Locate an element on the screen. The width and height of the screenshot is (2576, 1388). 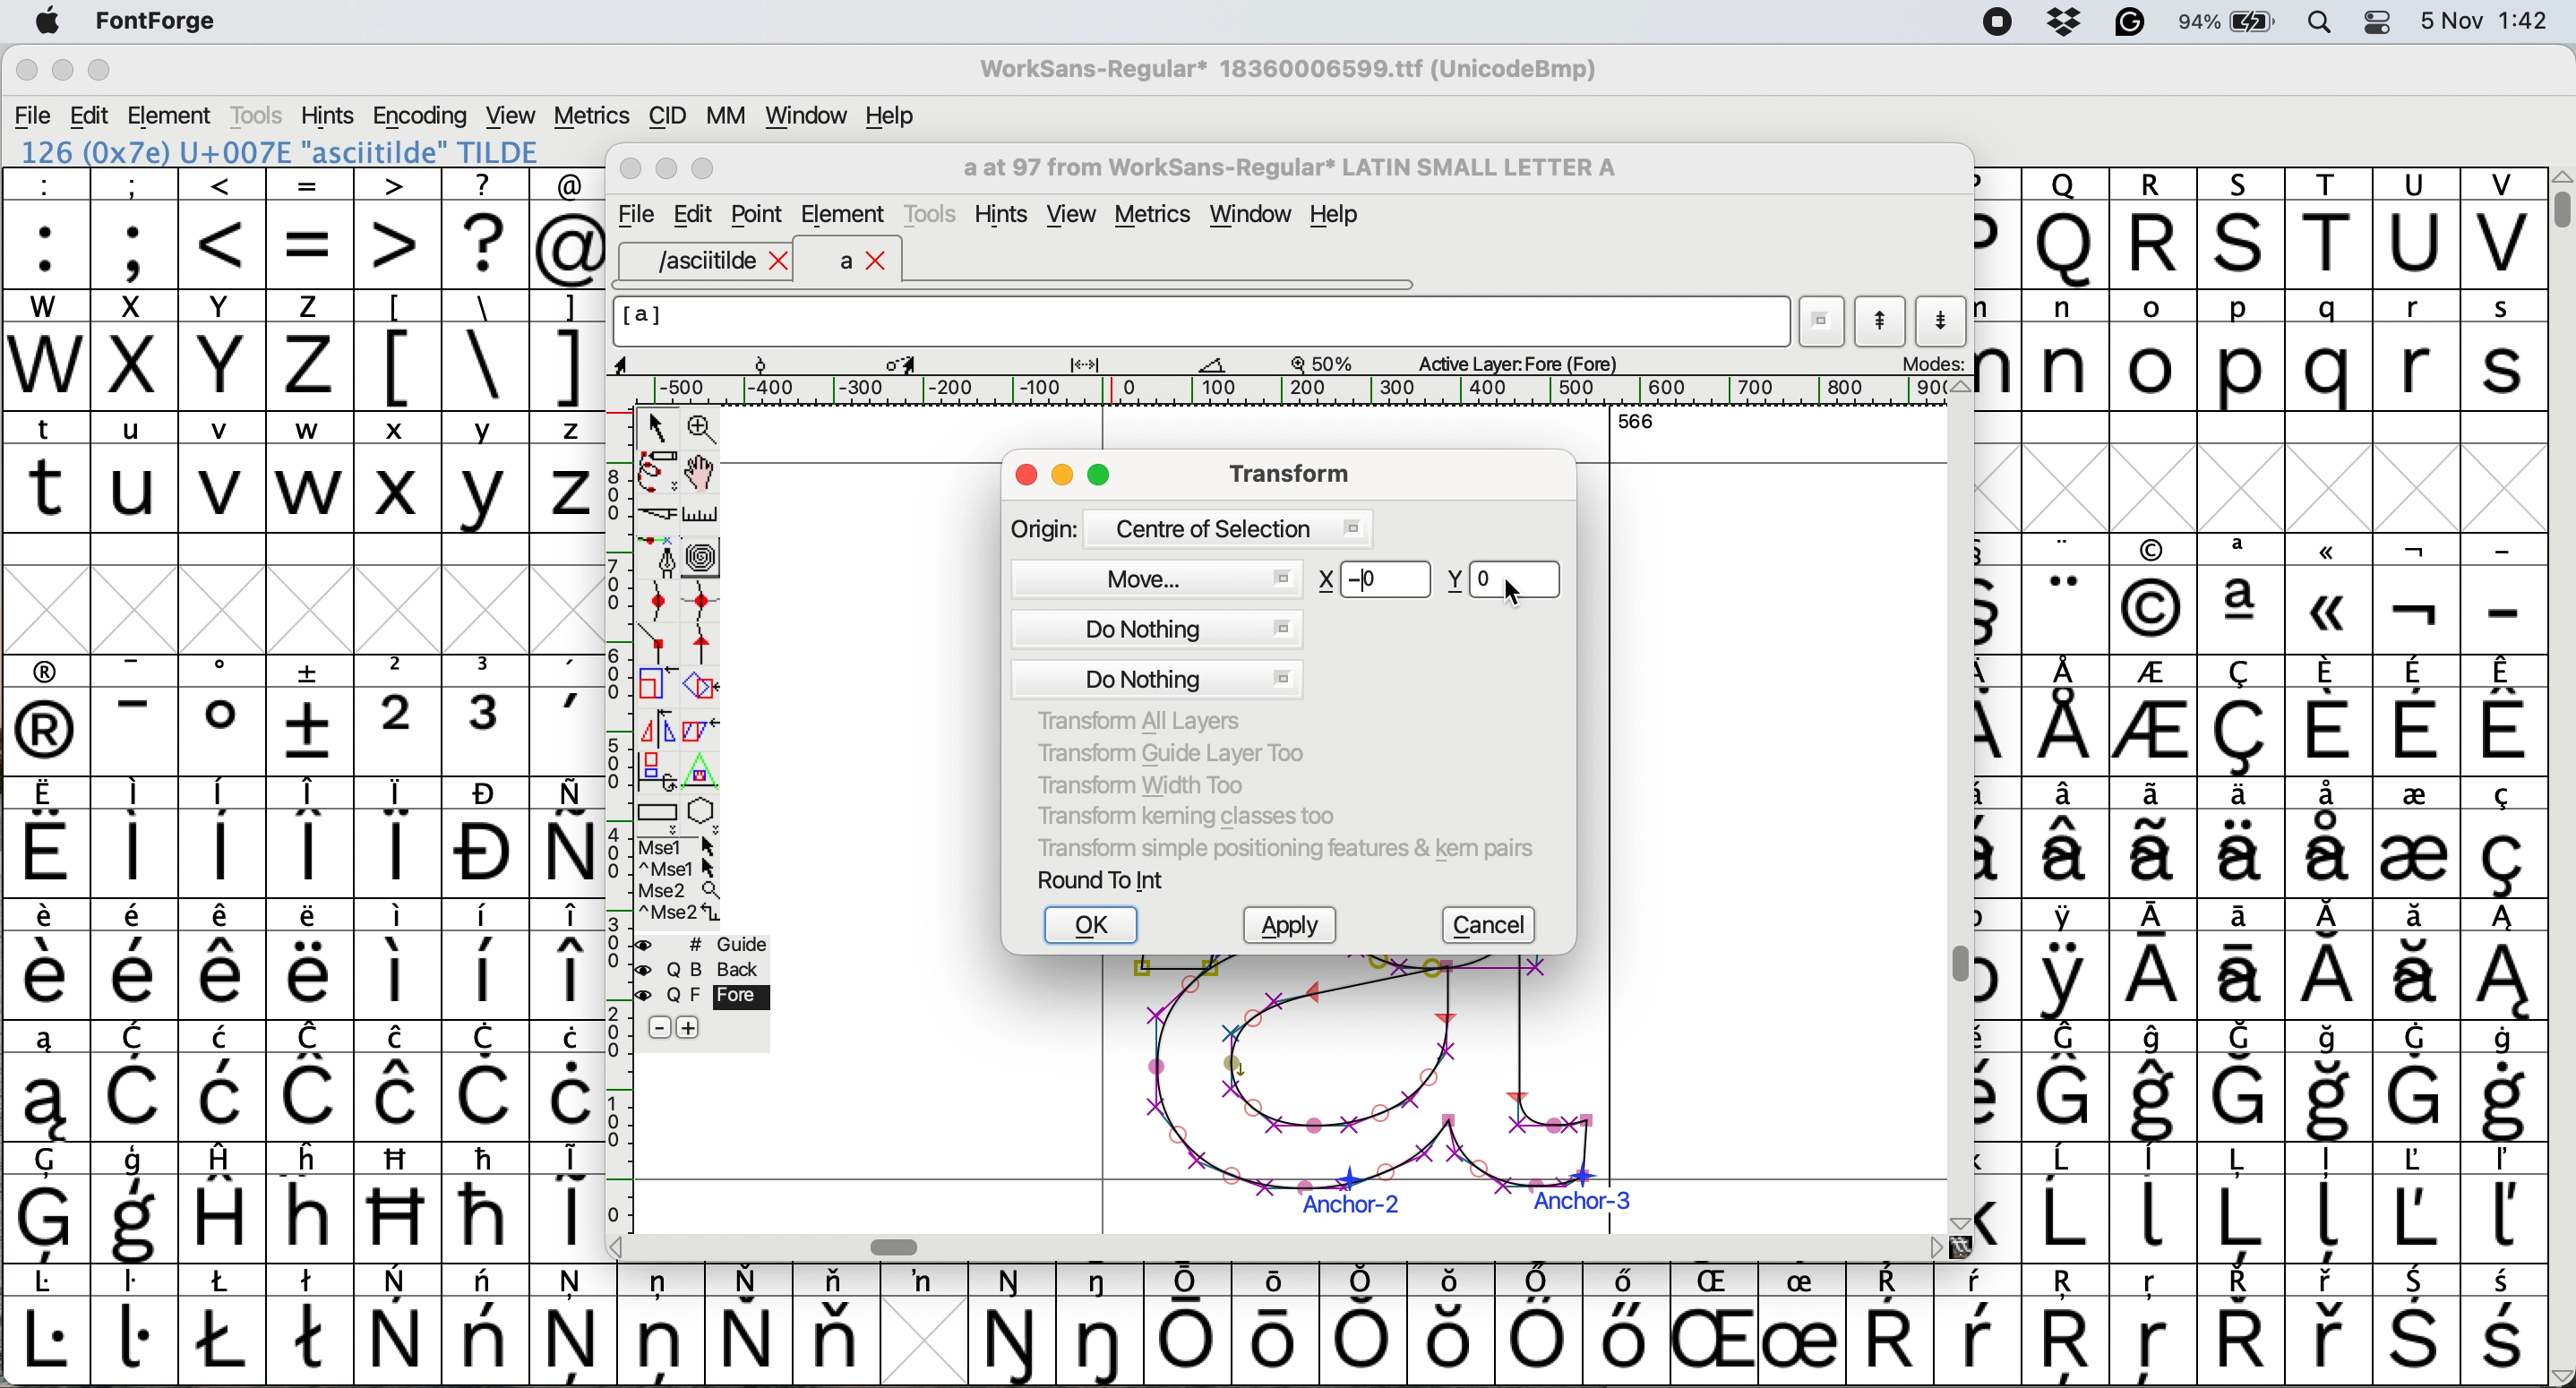
Edit is located at coordinates (693, 214).